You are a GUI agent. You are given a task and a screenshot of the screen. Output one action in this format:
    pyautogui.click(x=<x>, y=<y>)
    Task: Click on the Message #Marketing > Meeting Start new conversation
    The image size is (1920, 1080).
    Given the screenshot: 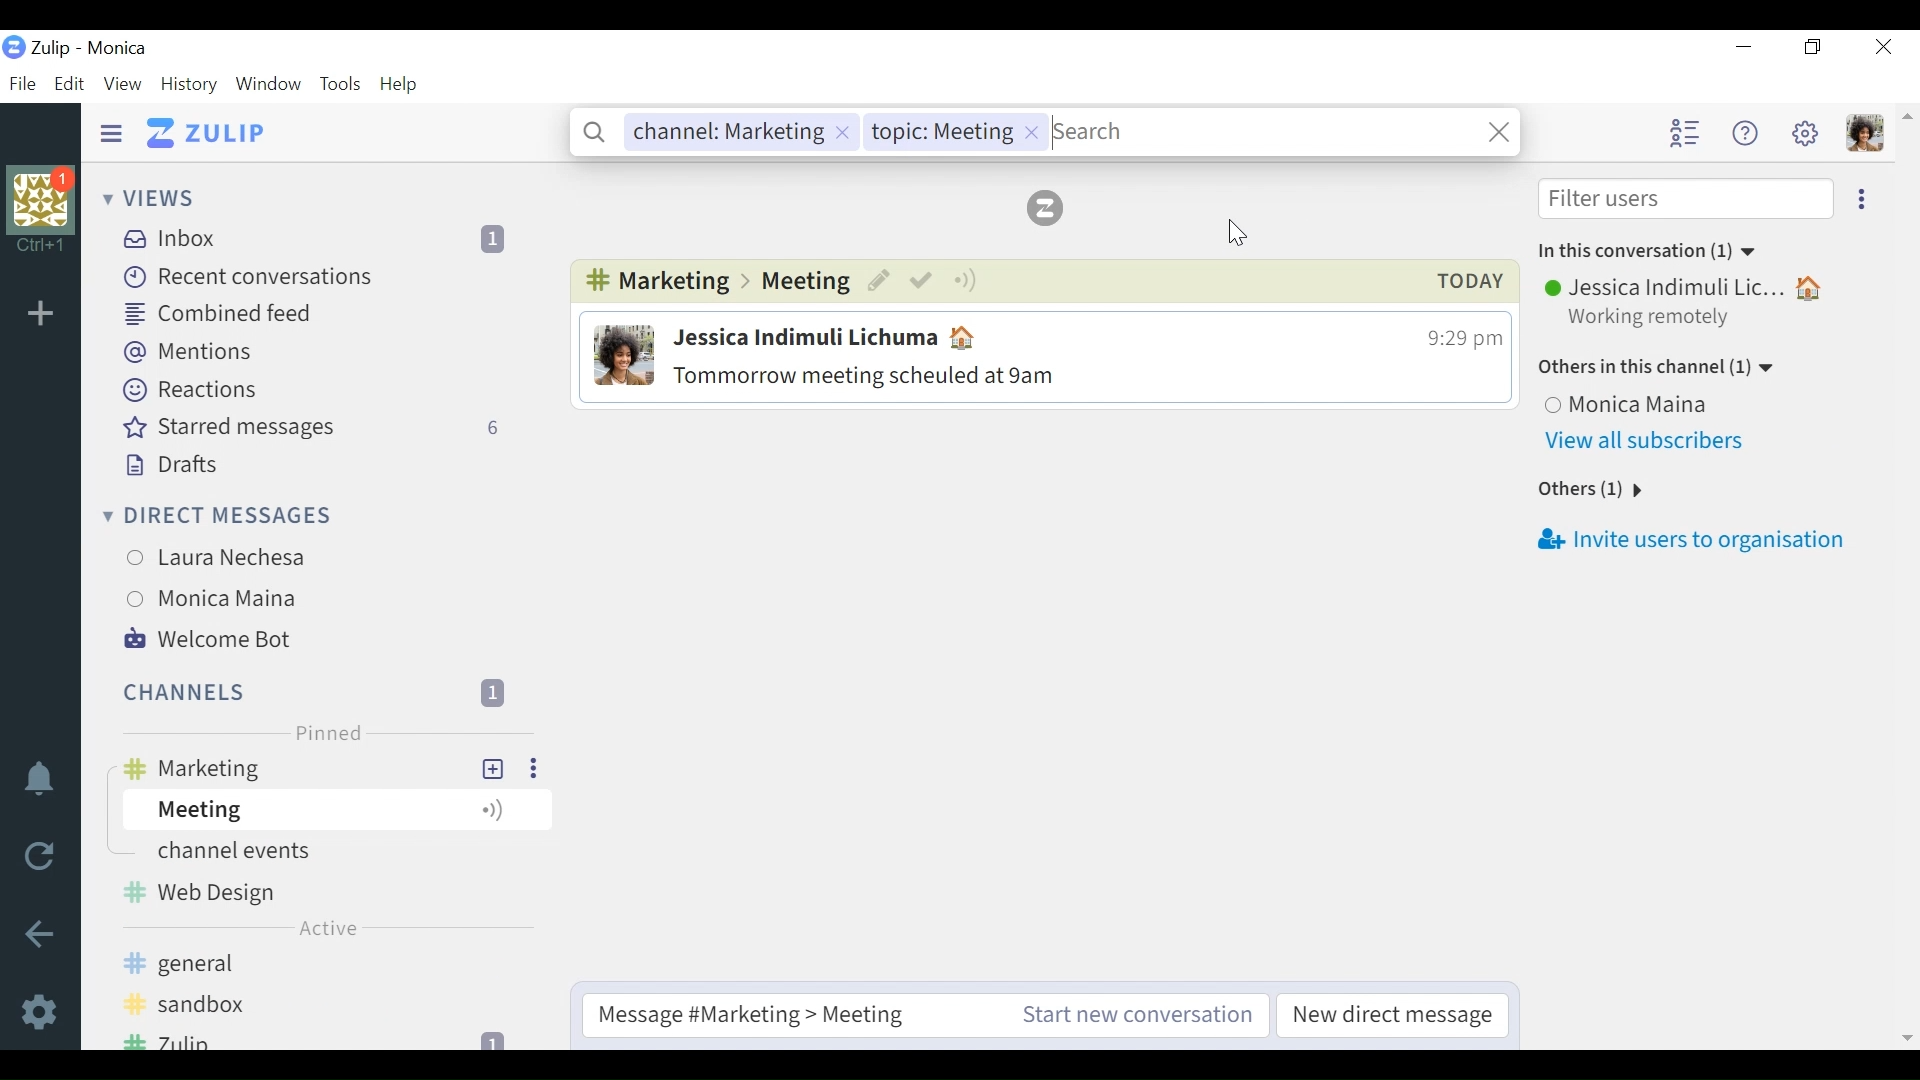 What is the action you would take?
    pyautogui.click(x=927, y=1015)
    